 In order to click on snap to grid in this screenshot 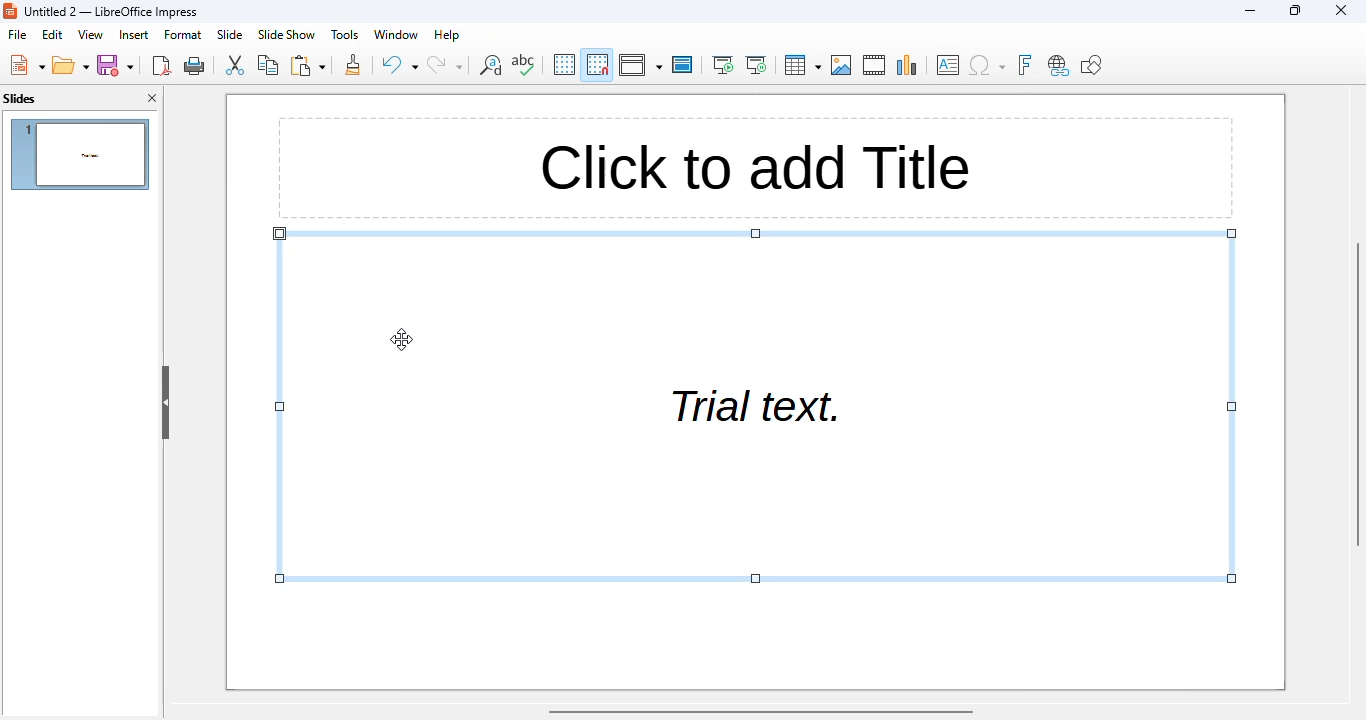, I will do `click(598, 65)`.